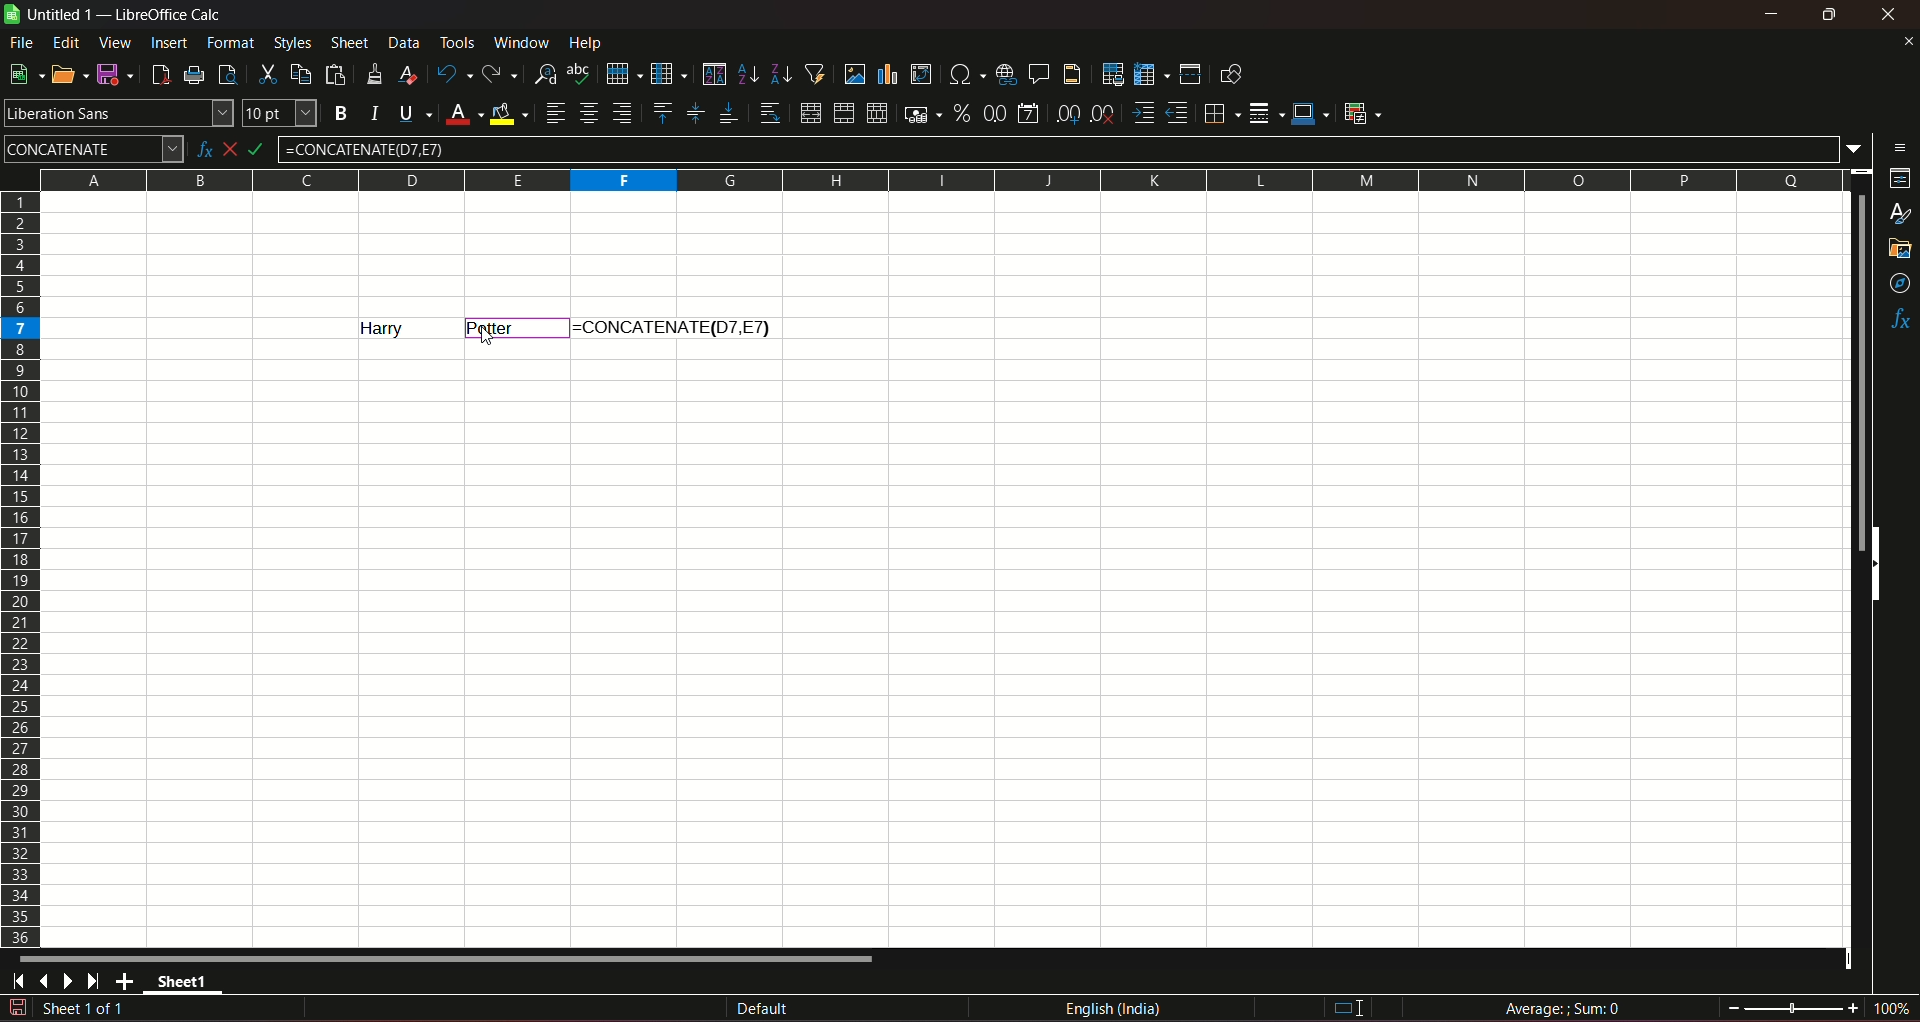  I want to click on insert image, so click(854, 74).